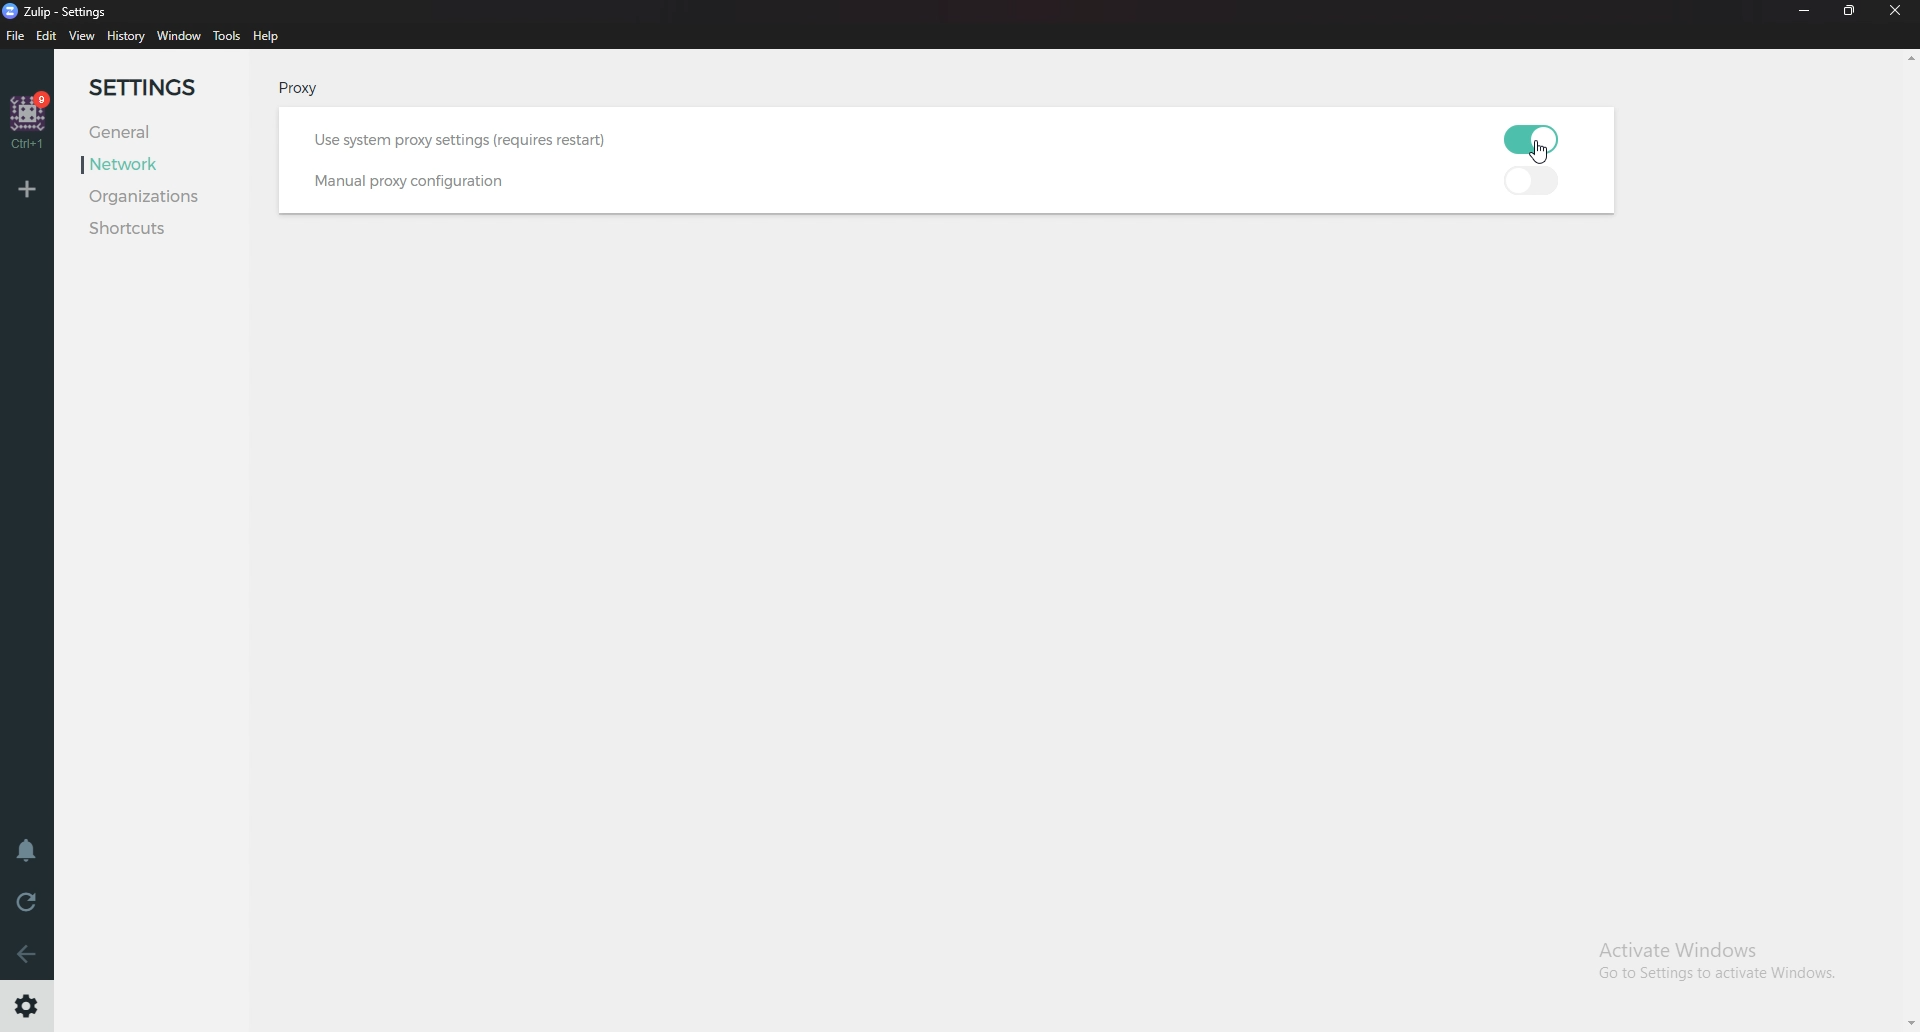 Image resolution: width=1920 pixels, height=1032 pixels. Describe the element at coordinates (23, 953) in the screenshot. I see `Back` at that location.